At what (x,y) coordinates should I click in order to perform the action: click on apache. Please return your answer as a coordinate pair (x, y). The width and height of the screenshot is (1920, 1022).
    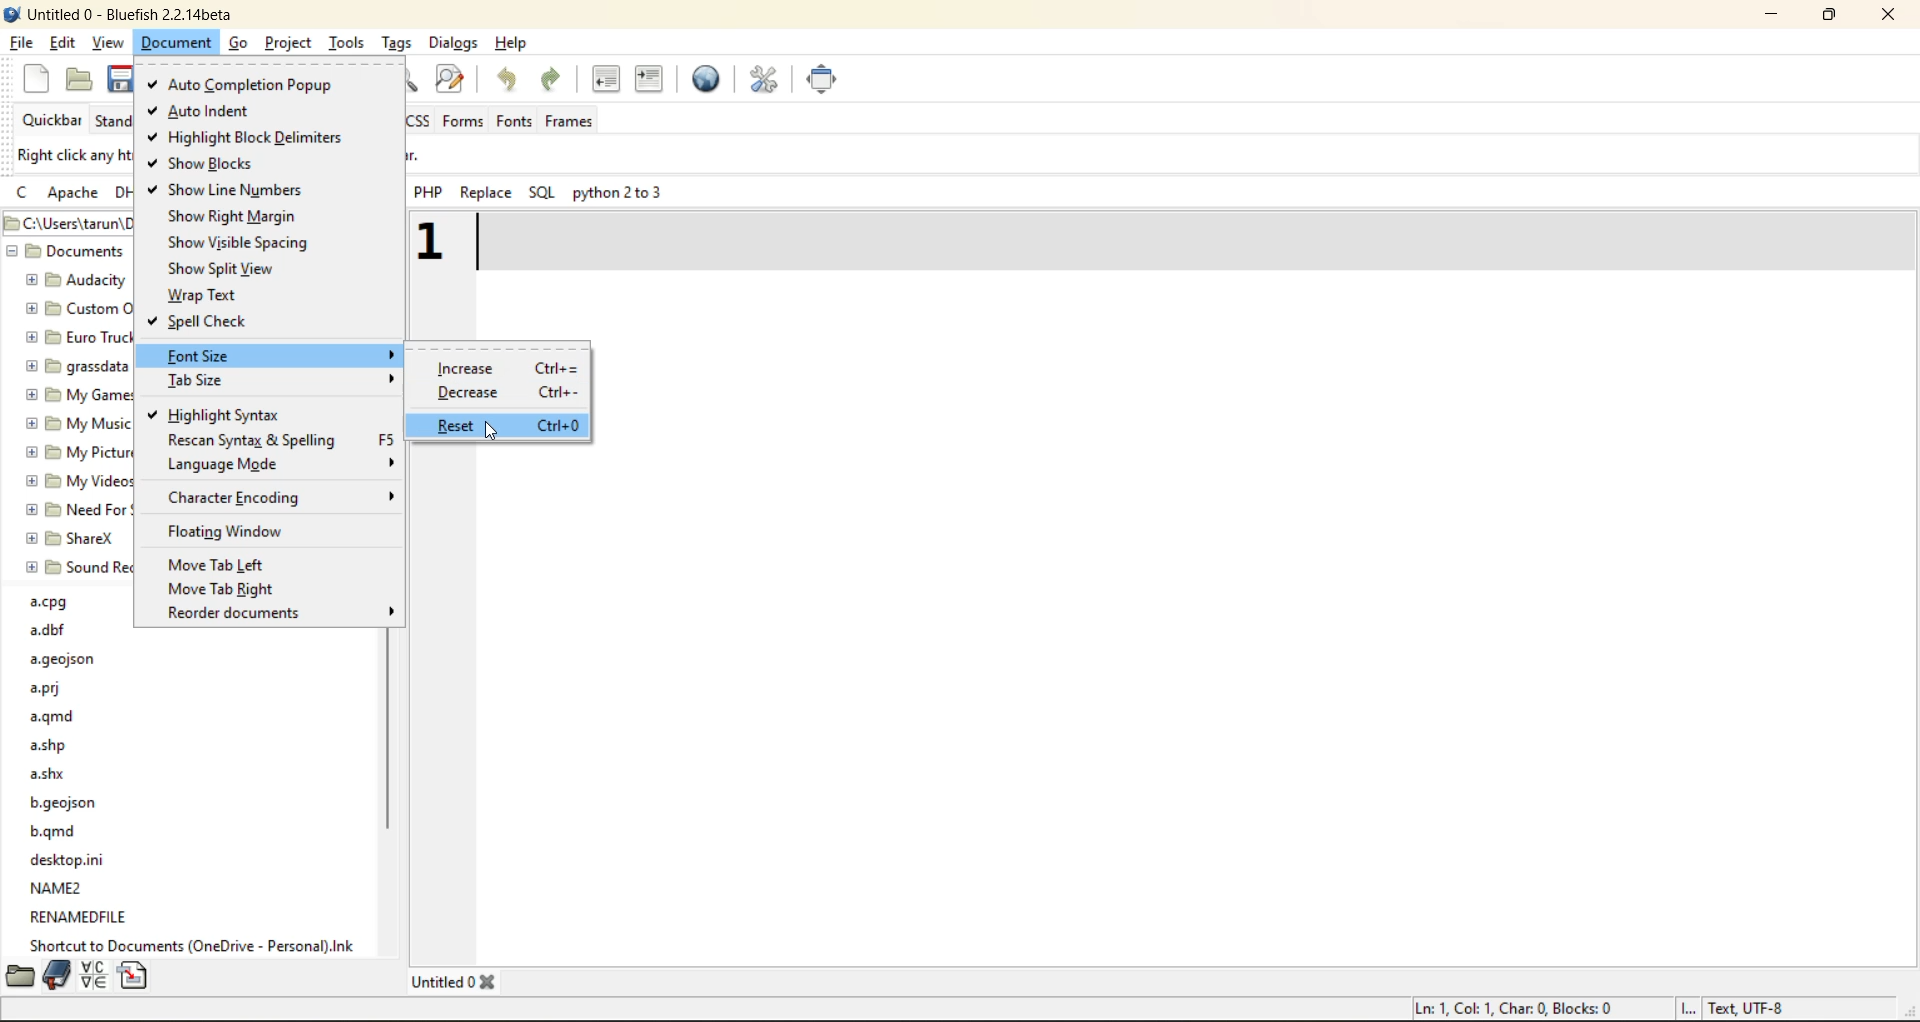
    Looking at the image, I should click on (76, 193).